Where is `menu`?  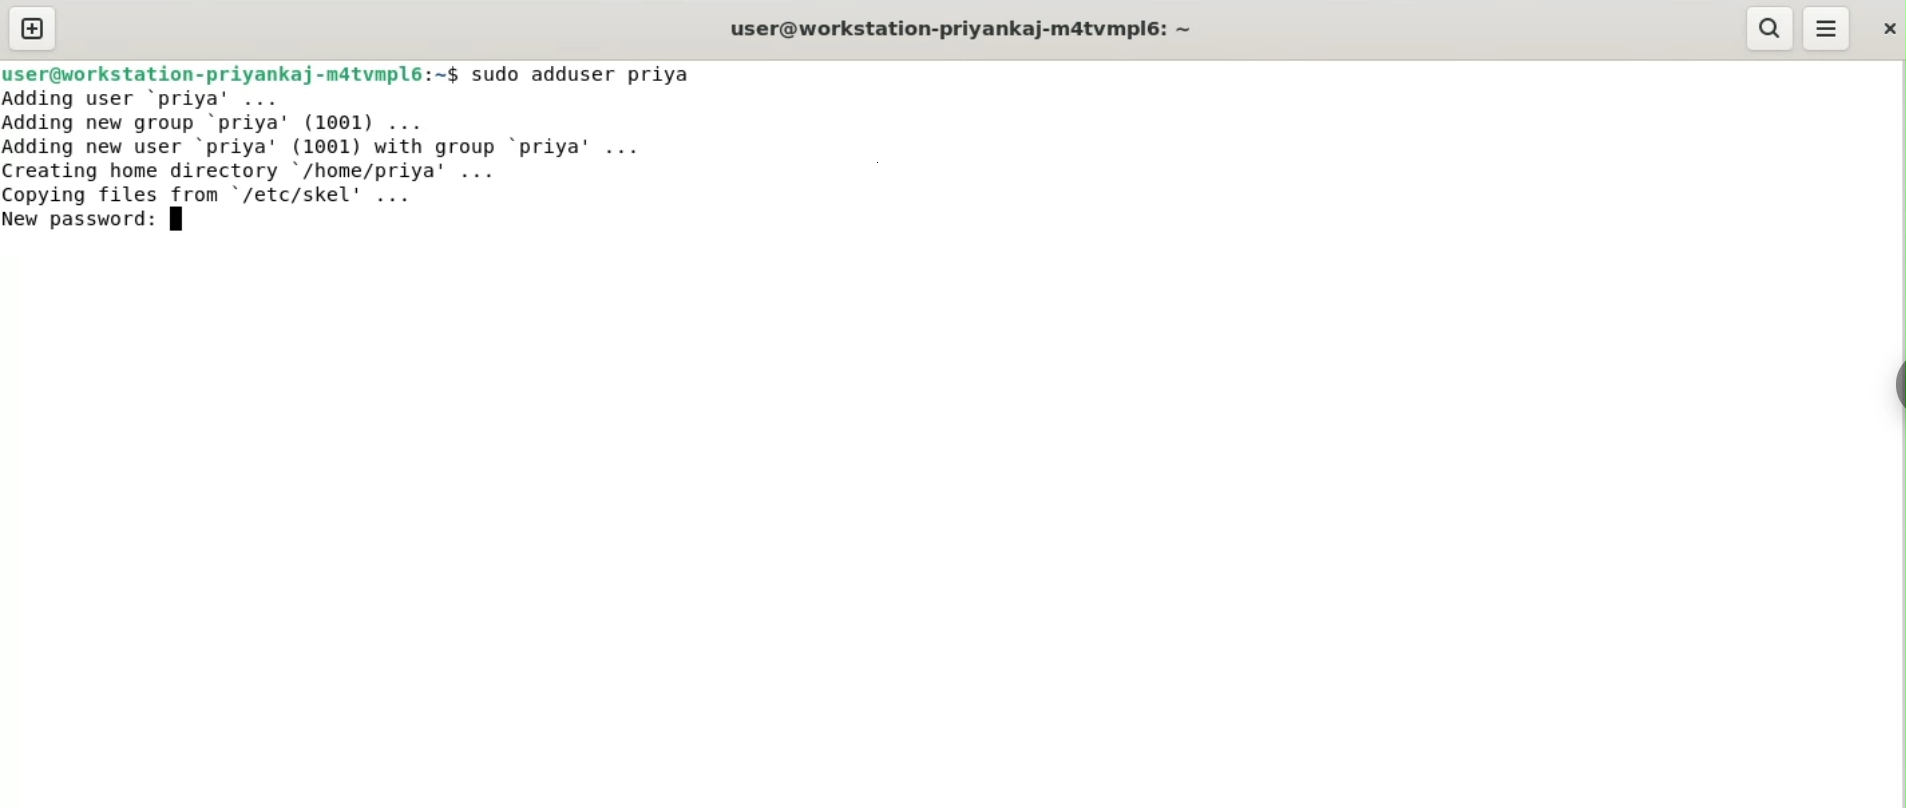 menu is located at coordinates (1827, 29).